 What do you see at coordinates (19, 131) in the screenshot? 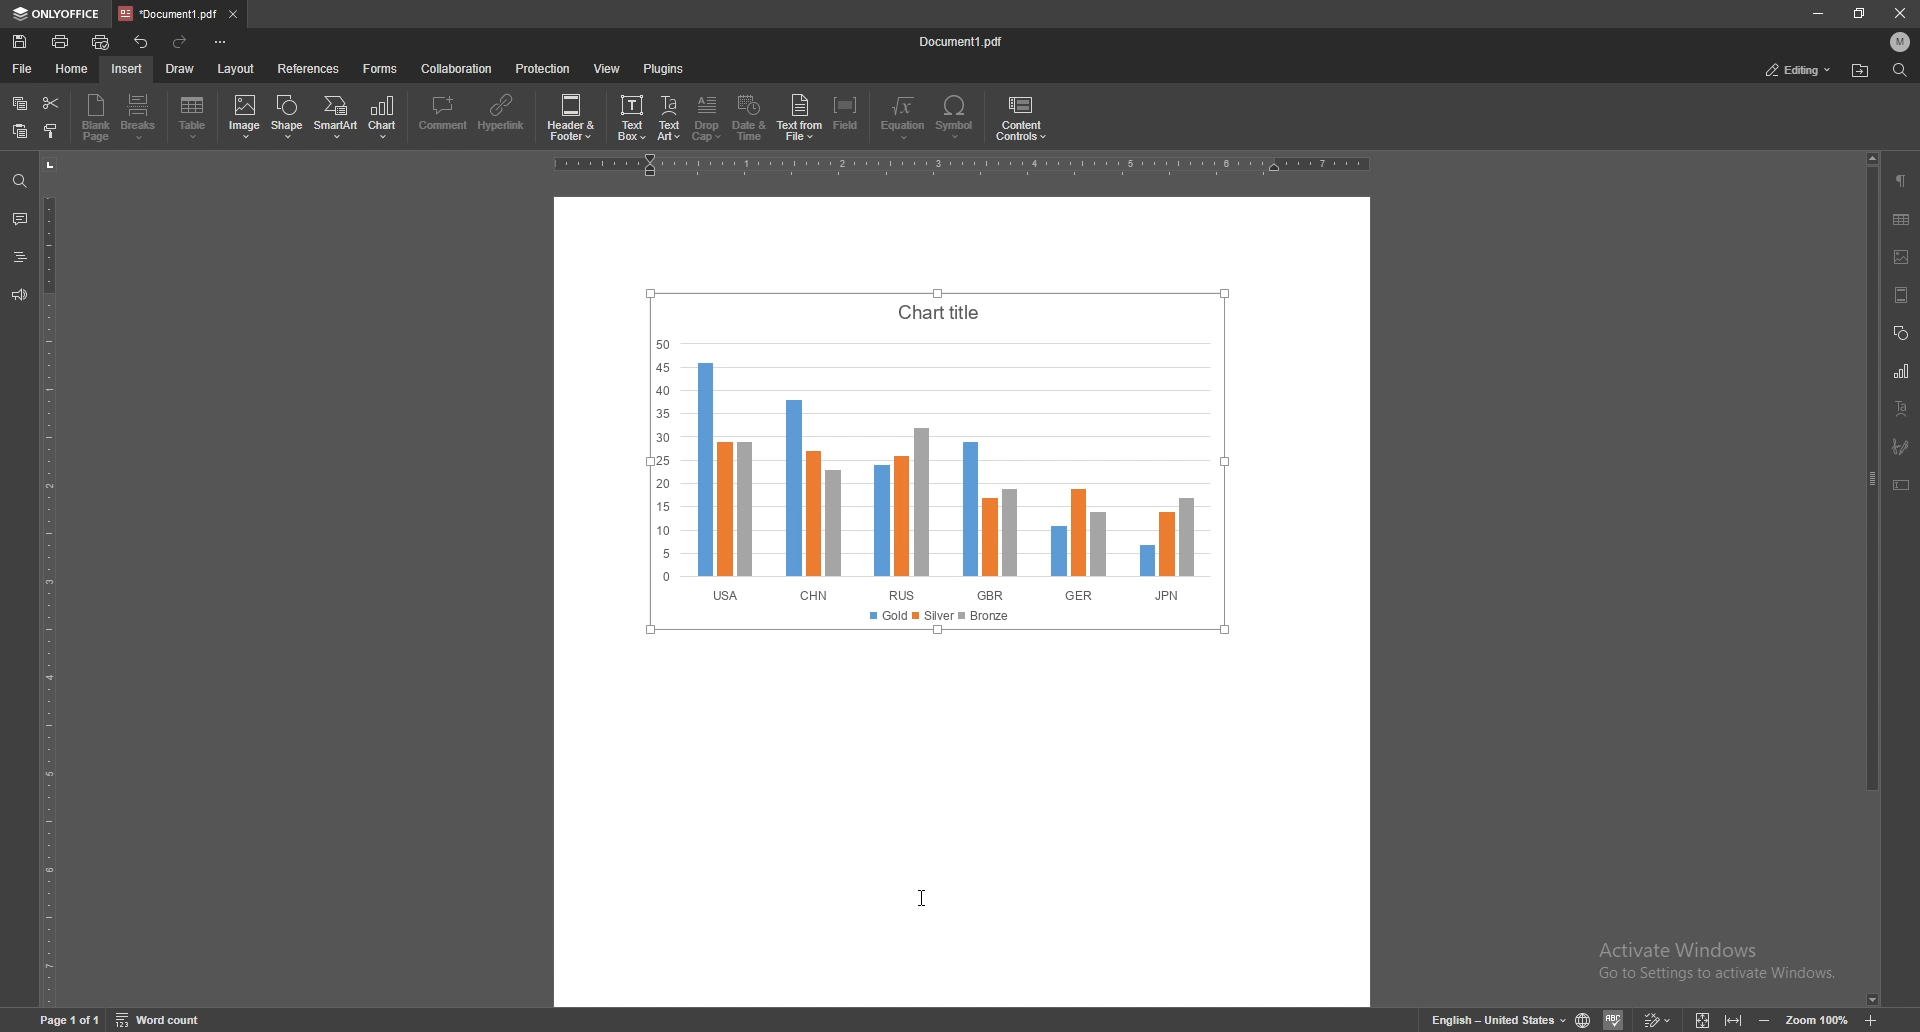
I see `paste` at bounding box center [19, 131].